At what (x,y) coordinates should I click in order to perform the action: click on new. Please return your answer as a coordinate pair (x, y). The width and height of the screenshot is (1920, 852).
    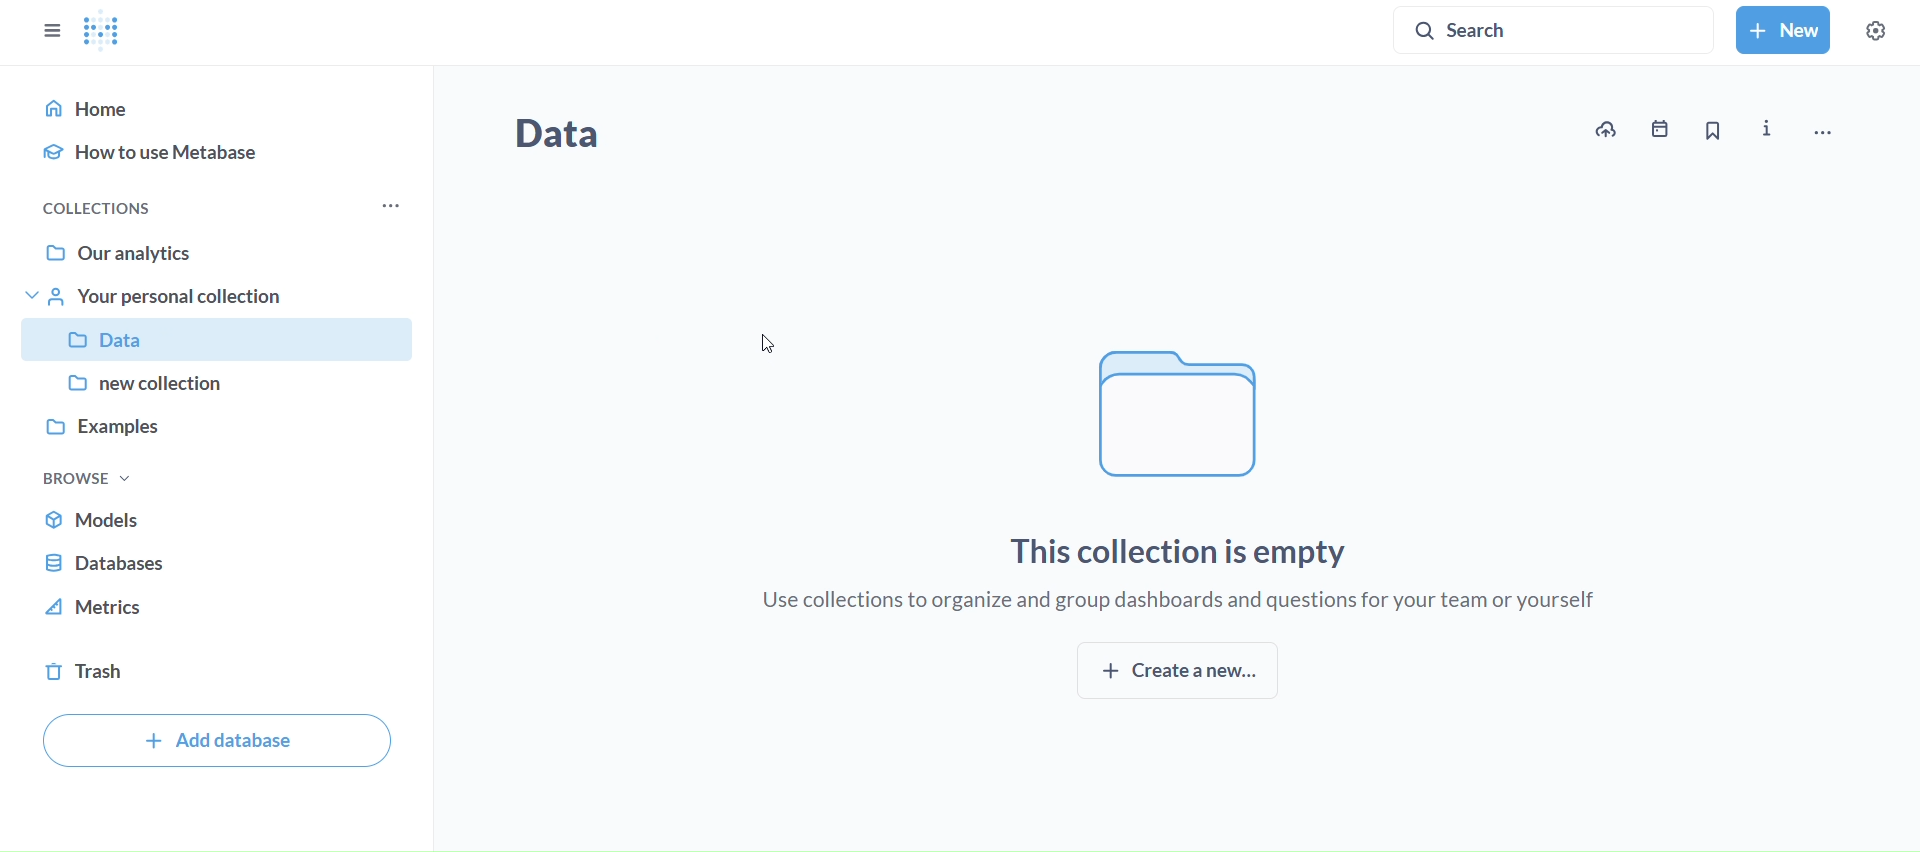
    Looking at the image, I should click on (1783, 29).